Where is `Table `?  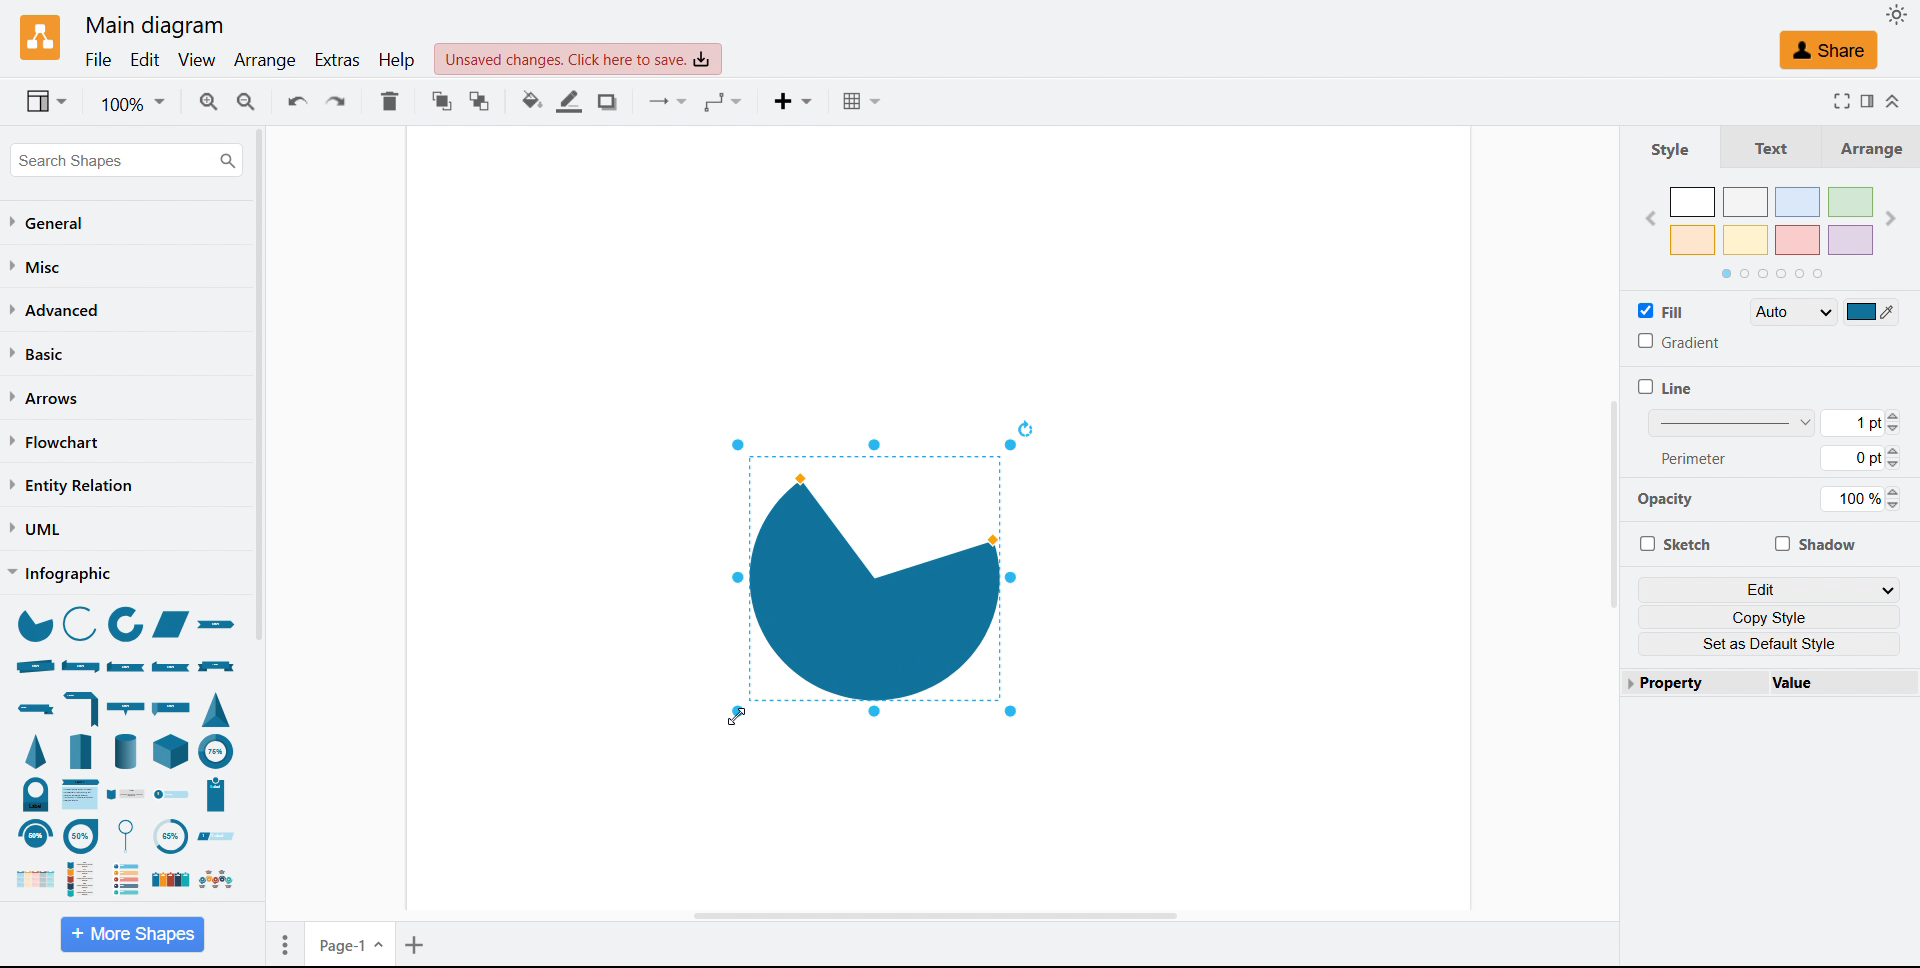 Table  is located at coordinates (866, 101).